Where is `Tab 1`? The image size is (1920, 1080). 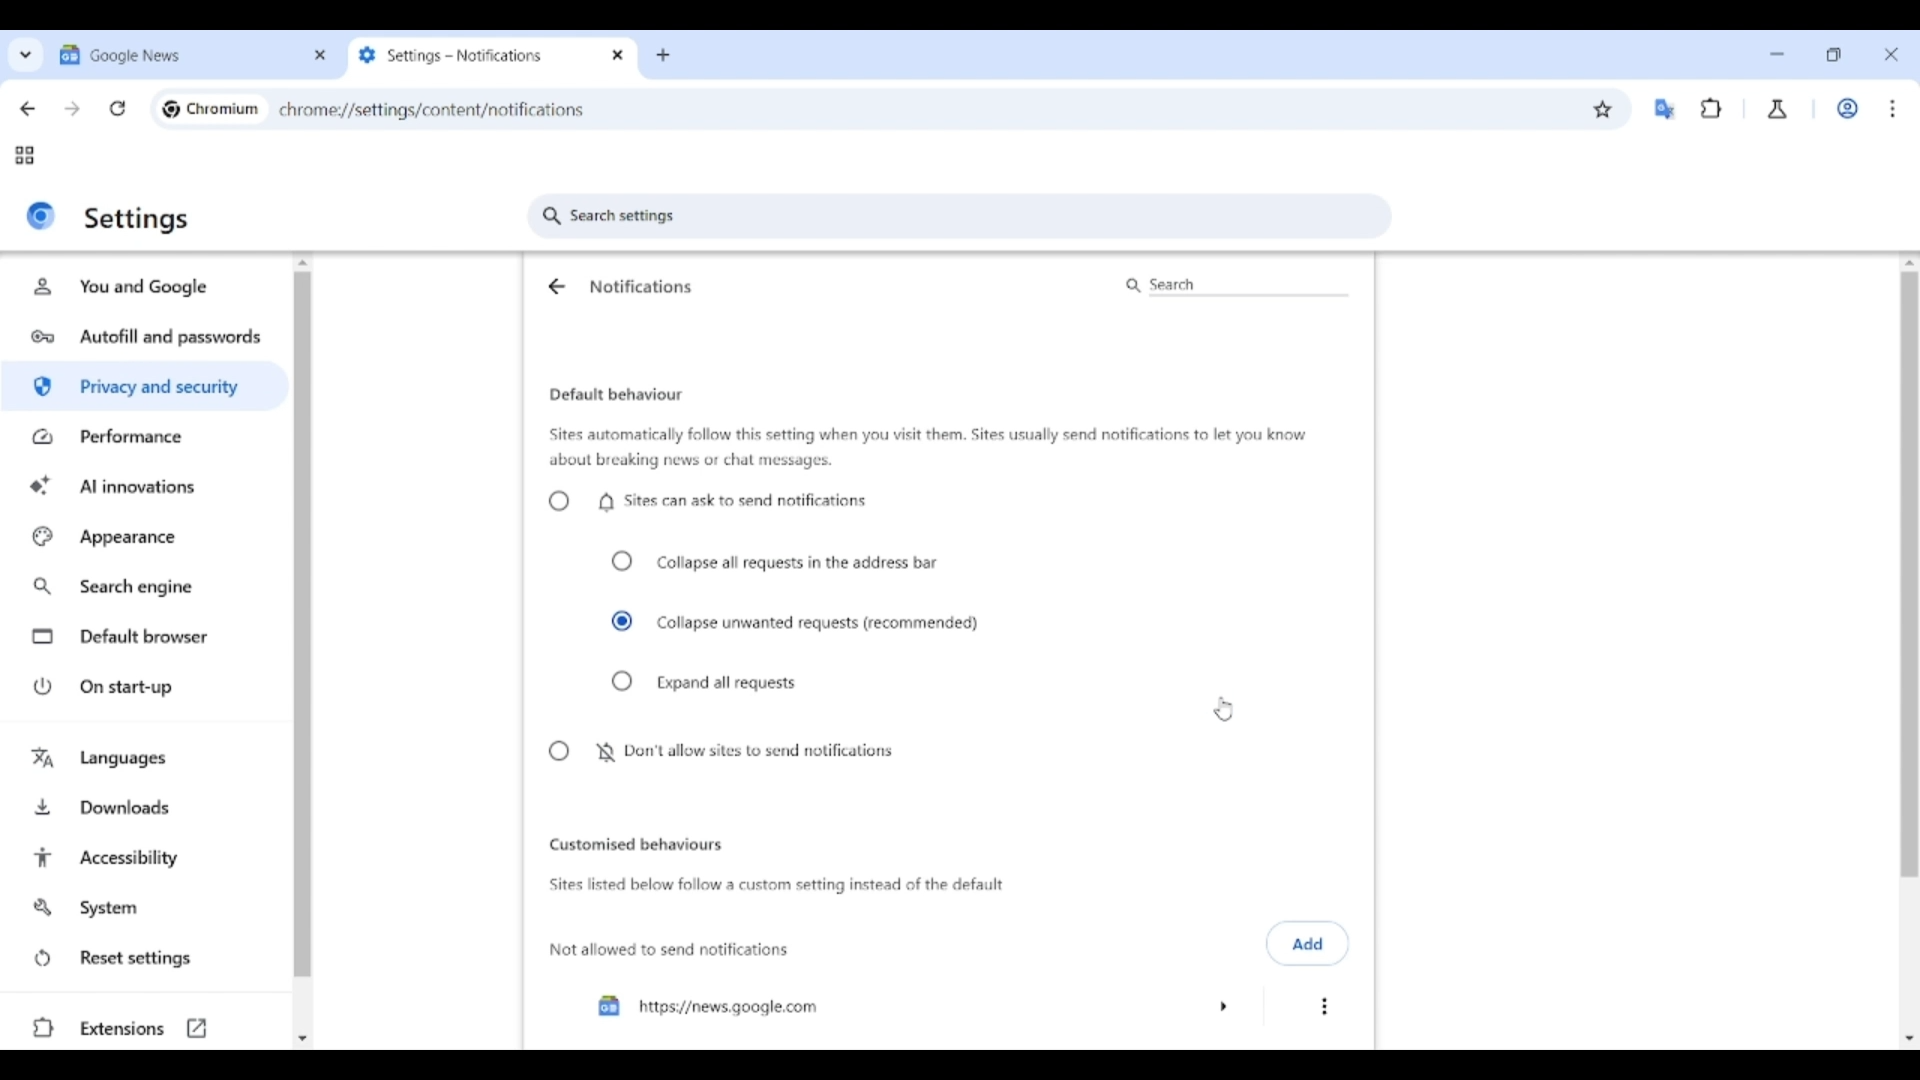 Tab 1 is located at coordinates (178, 54).